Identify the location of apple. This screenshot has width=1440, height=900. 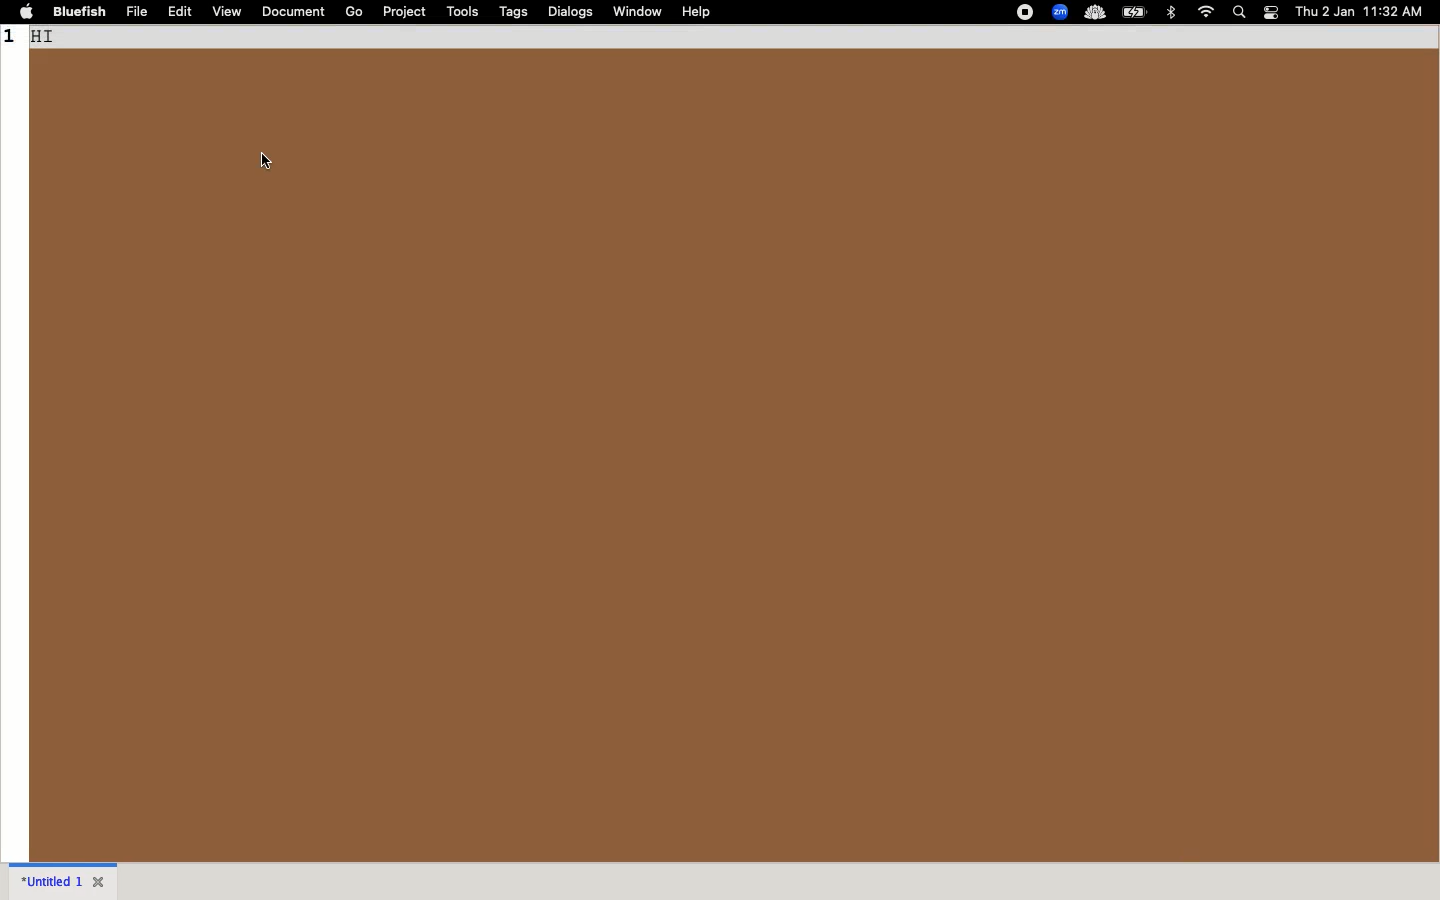
(25, 12).